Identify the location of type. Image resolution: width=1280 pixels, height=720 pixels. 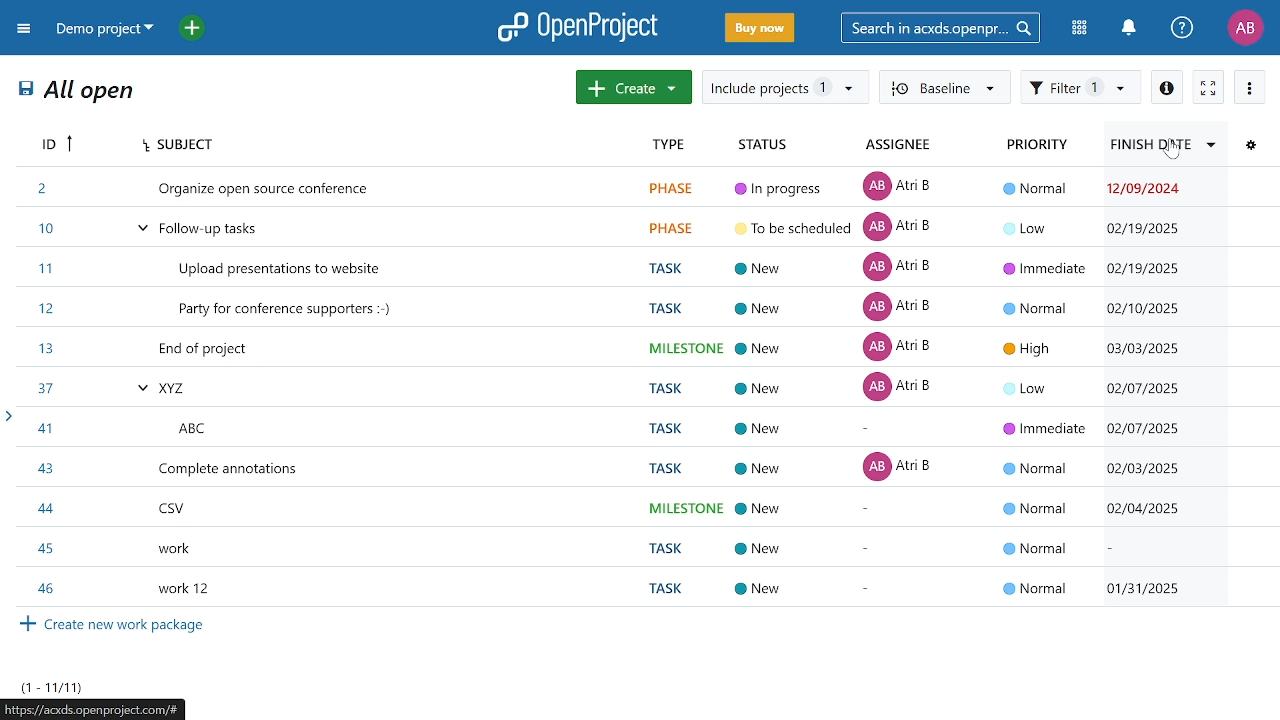
(678, 145).